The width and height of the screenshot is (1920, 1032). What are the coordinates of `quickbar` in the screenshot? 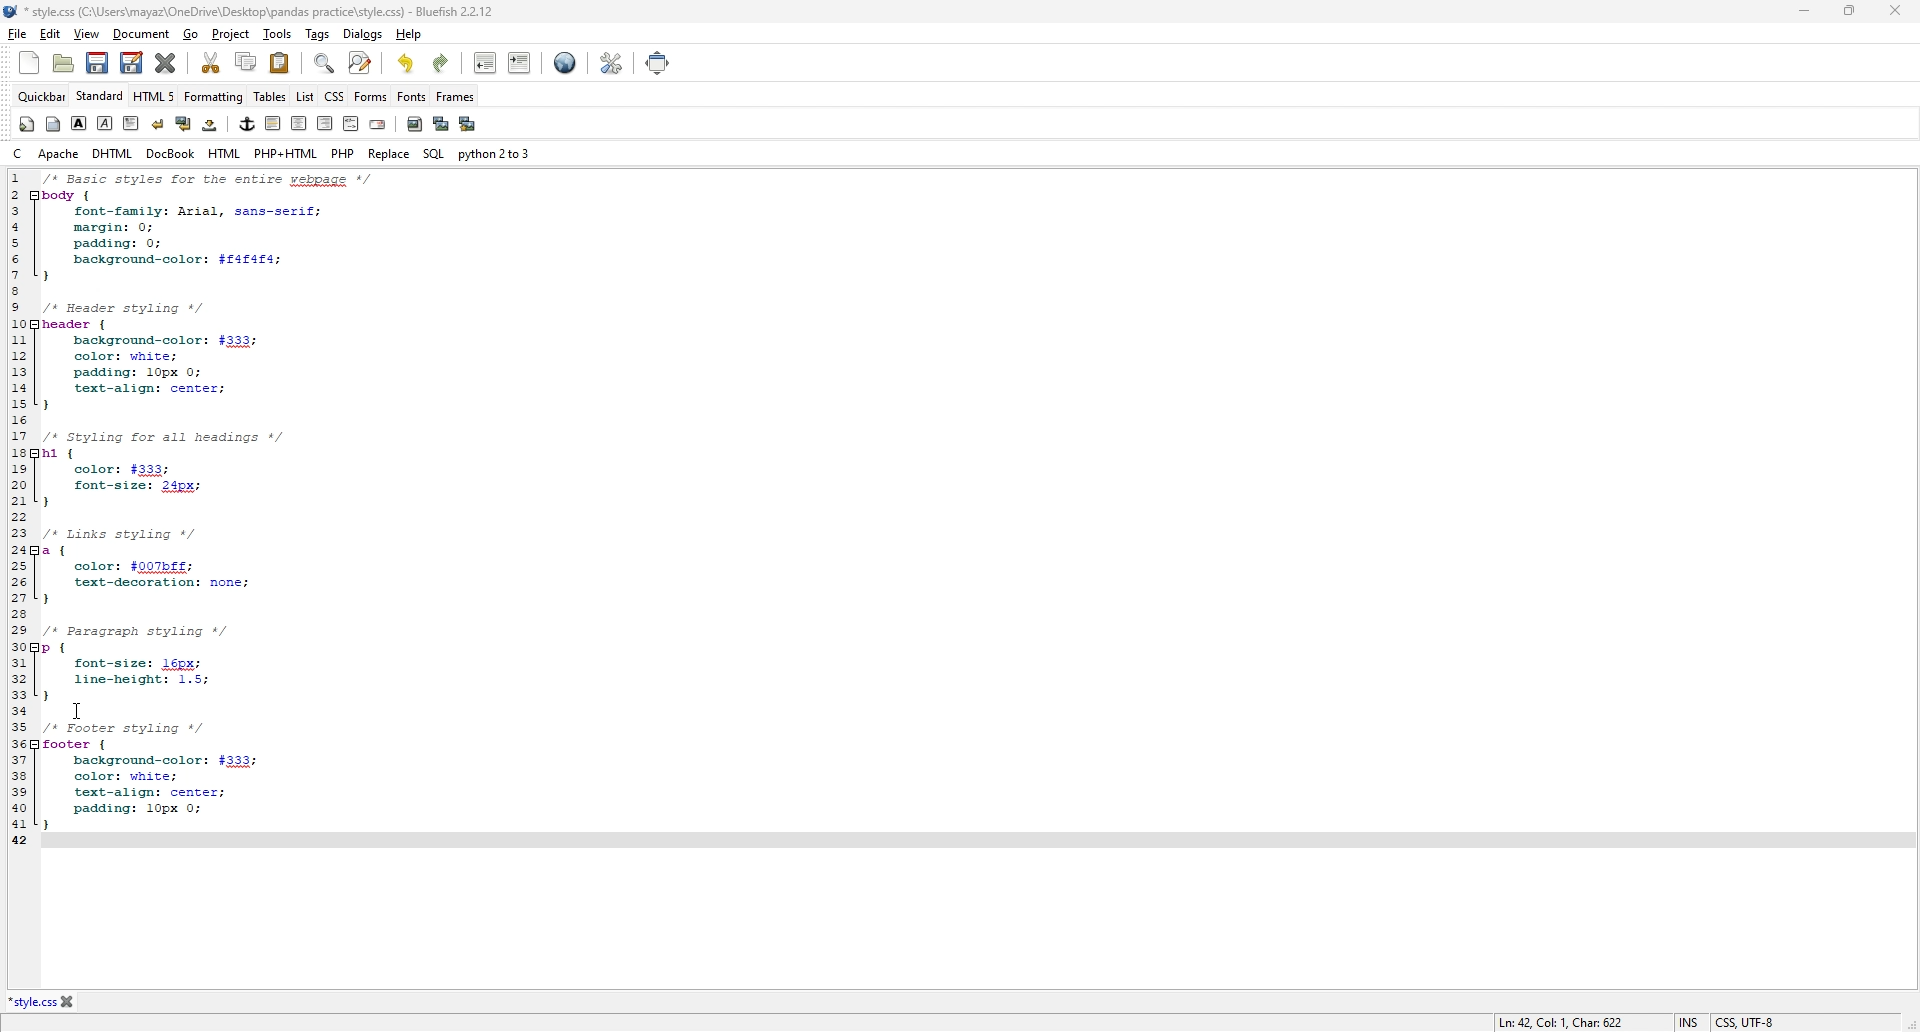 It's located at (26, 124).